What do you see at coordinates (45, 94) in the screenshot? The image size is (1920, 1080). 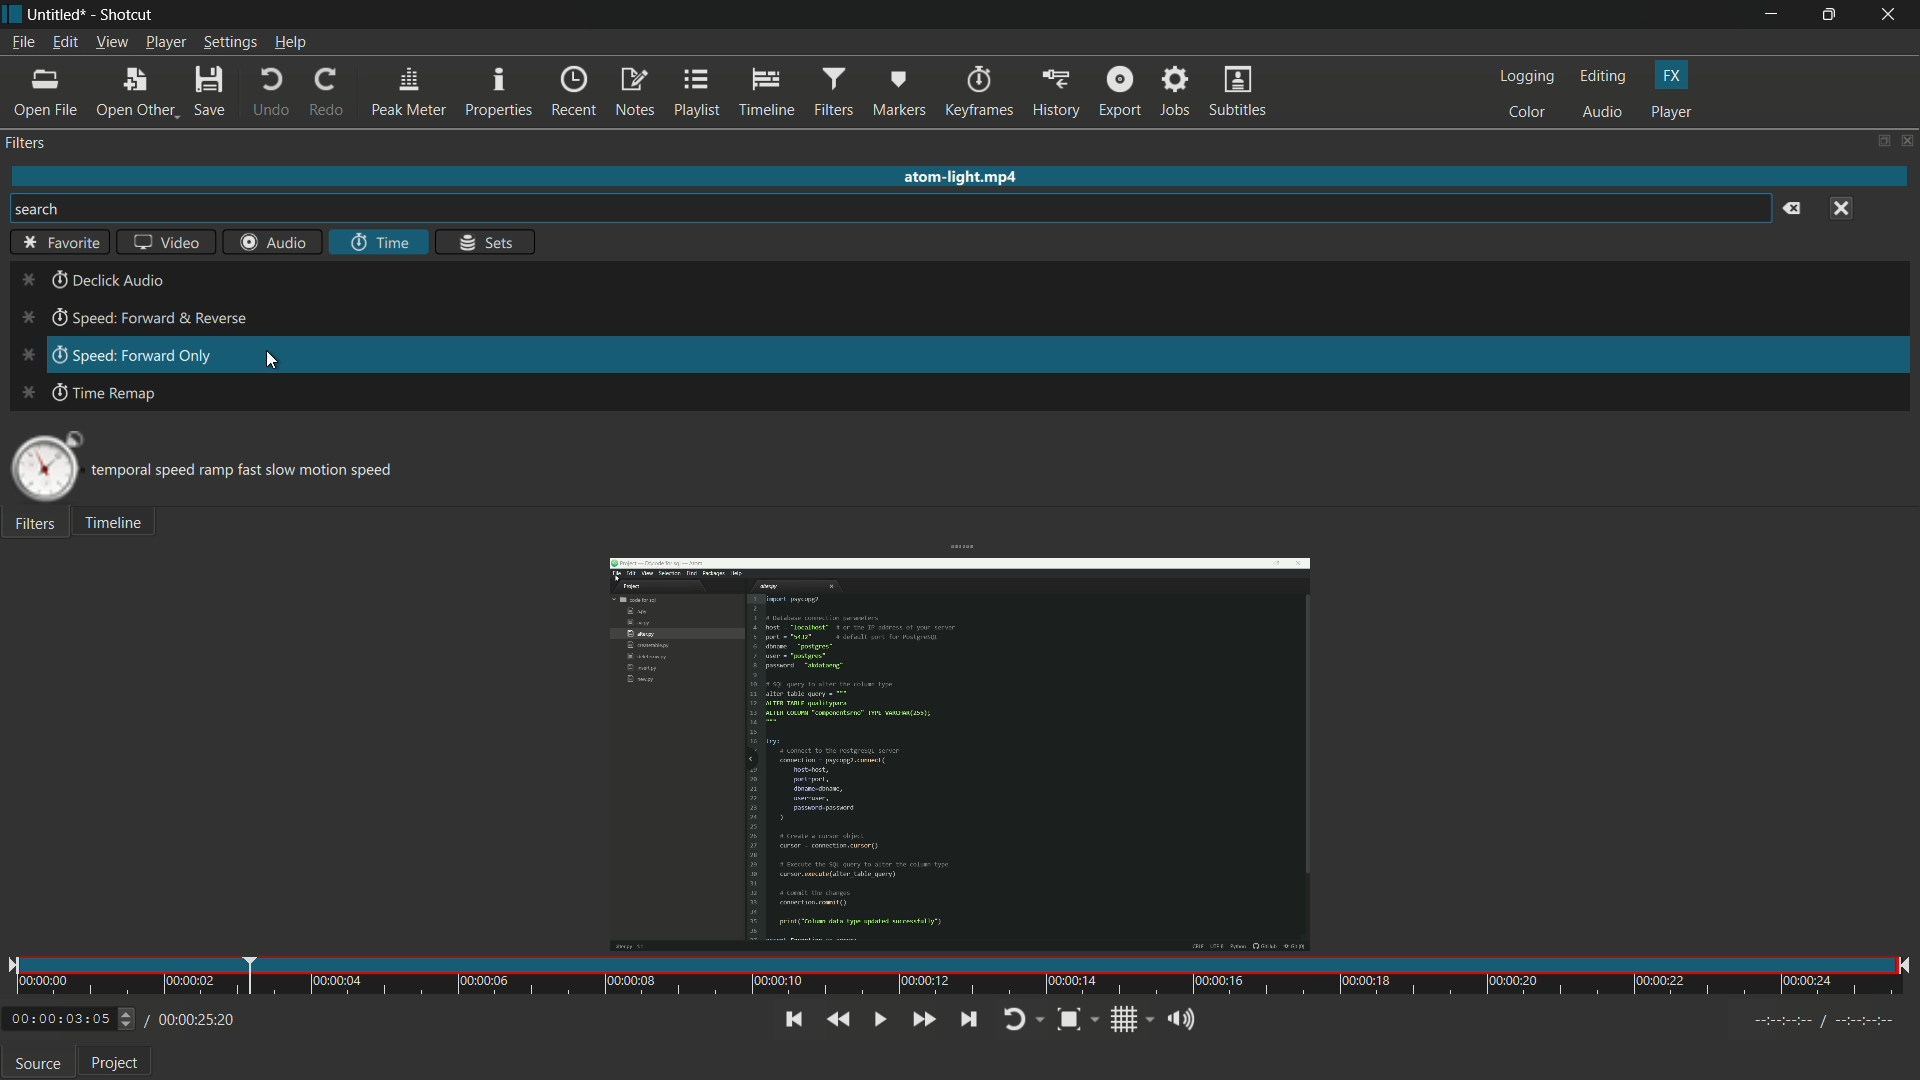 I see `open file` at bounding box center [45, 94].